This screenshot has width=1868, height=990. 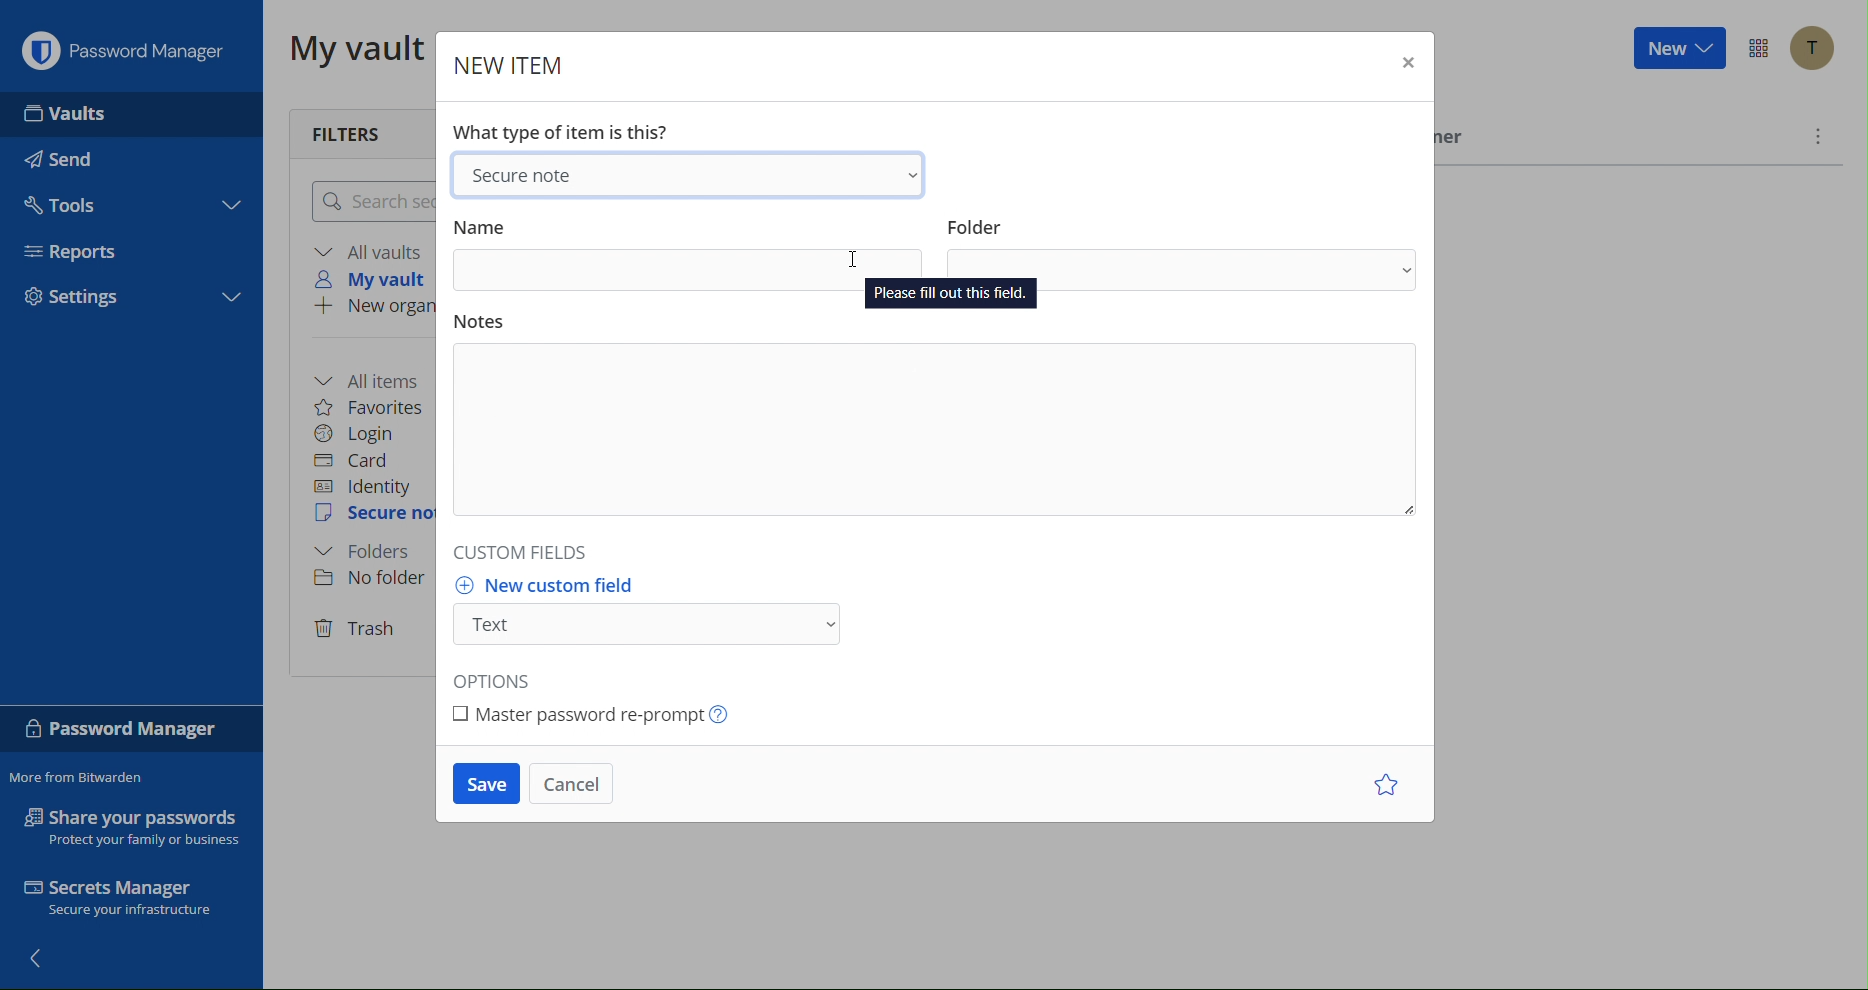 What do you see at coordinates (692, 174) in the screenshot?
I see `Secure Note` at bounding box center [692, 174].